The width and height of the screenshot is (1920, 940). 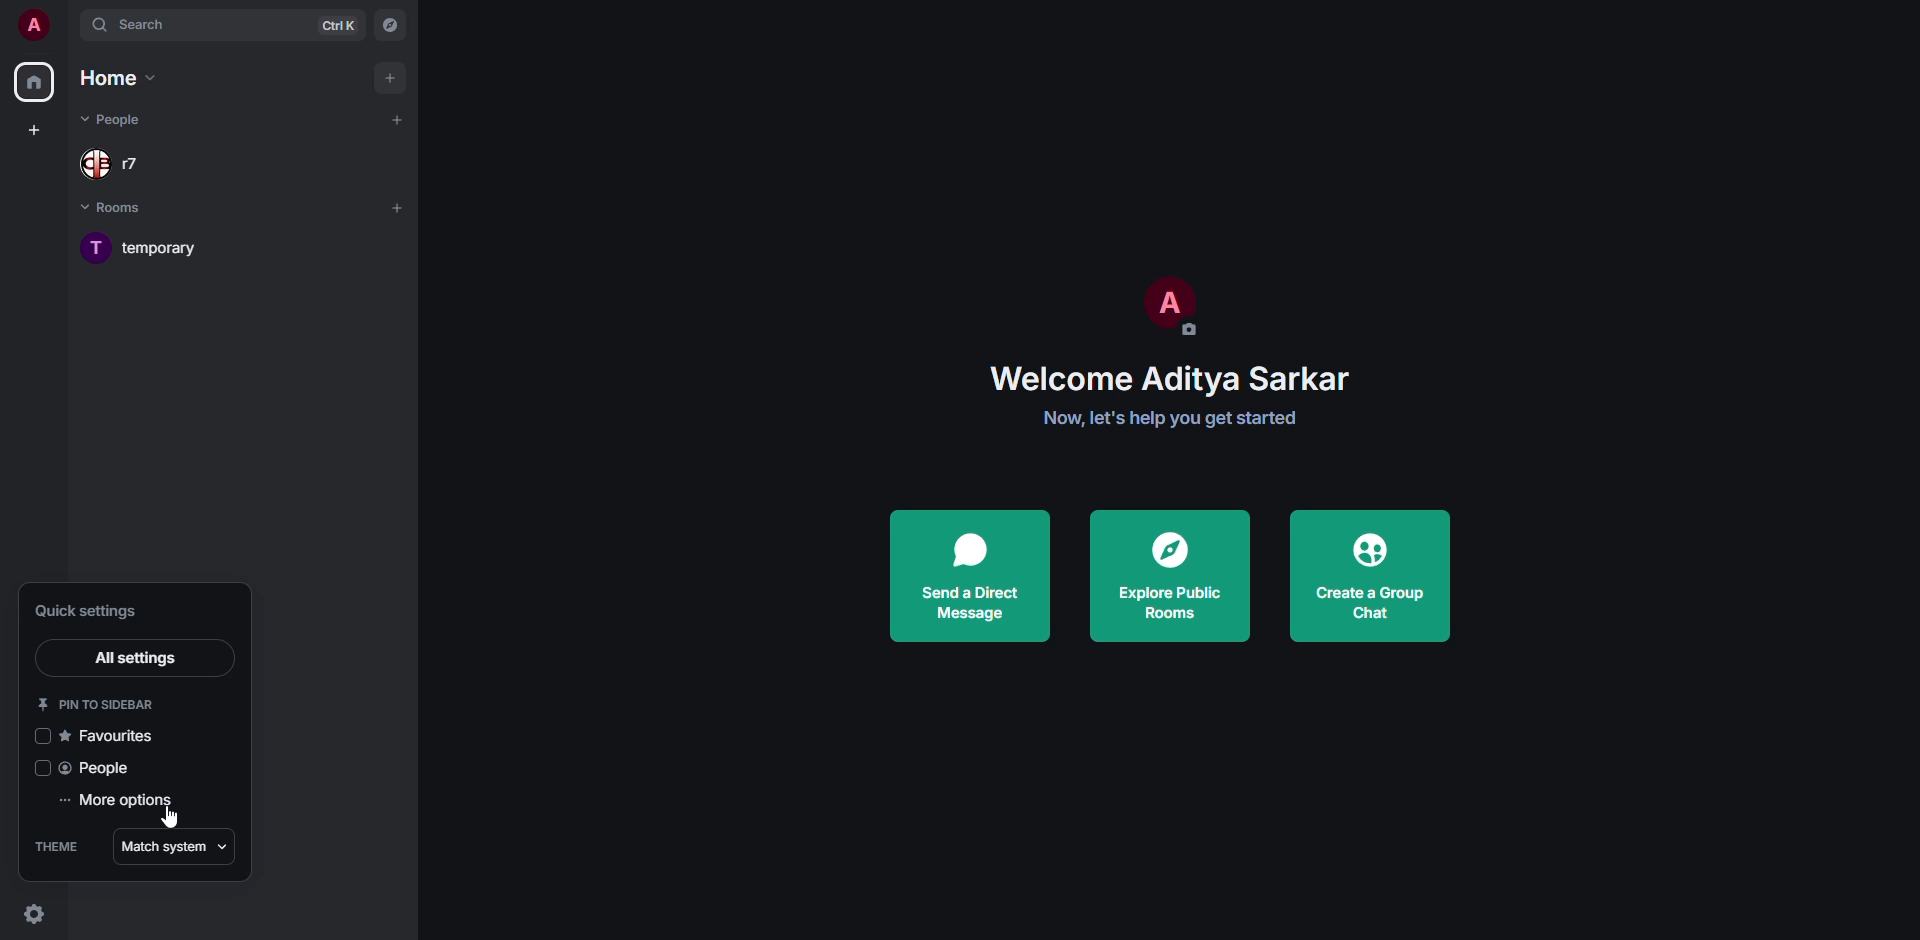 I want to click on profile pic, so click(x=1172, y=304).